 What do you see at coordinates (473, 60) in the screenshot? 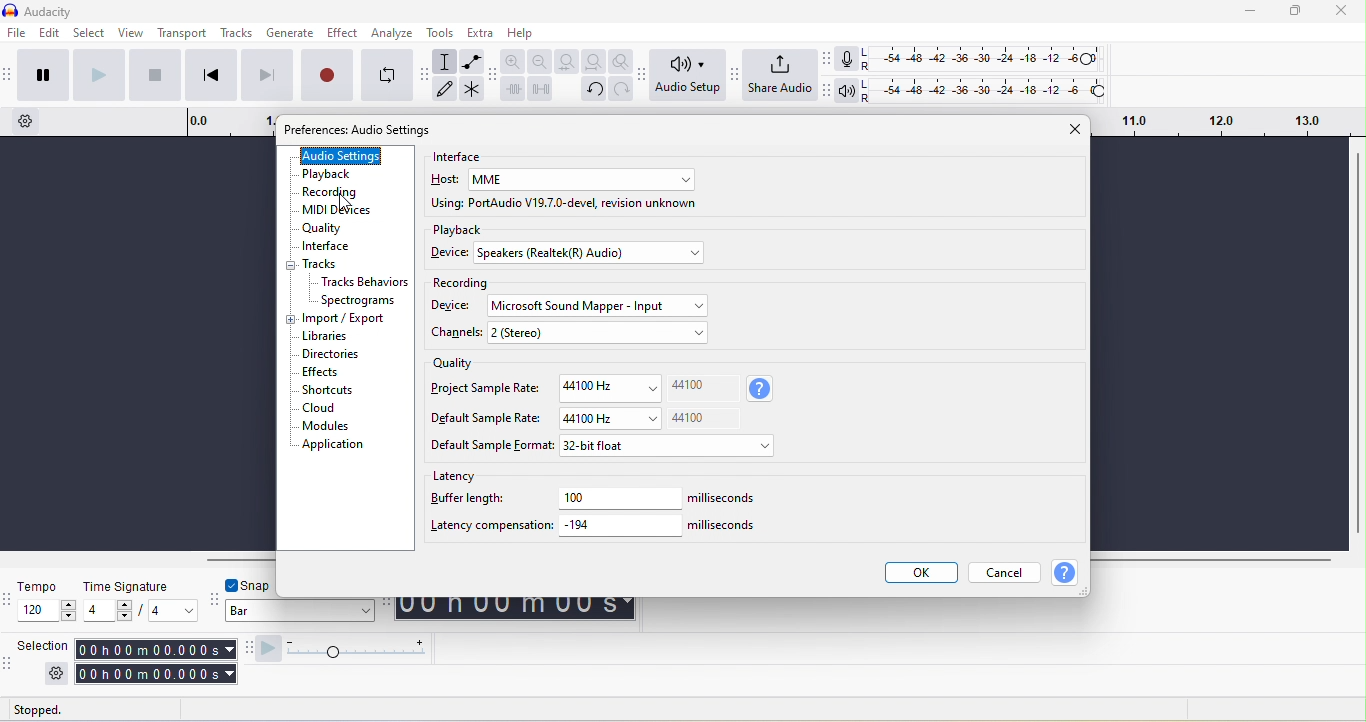
I see `envelope tool` at bounding box center [473, 60].